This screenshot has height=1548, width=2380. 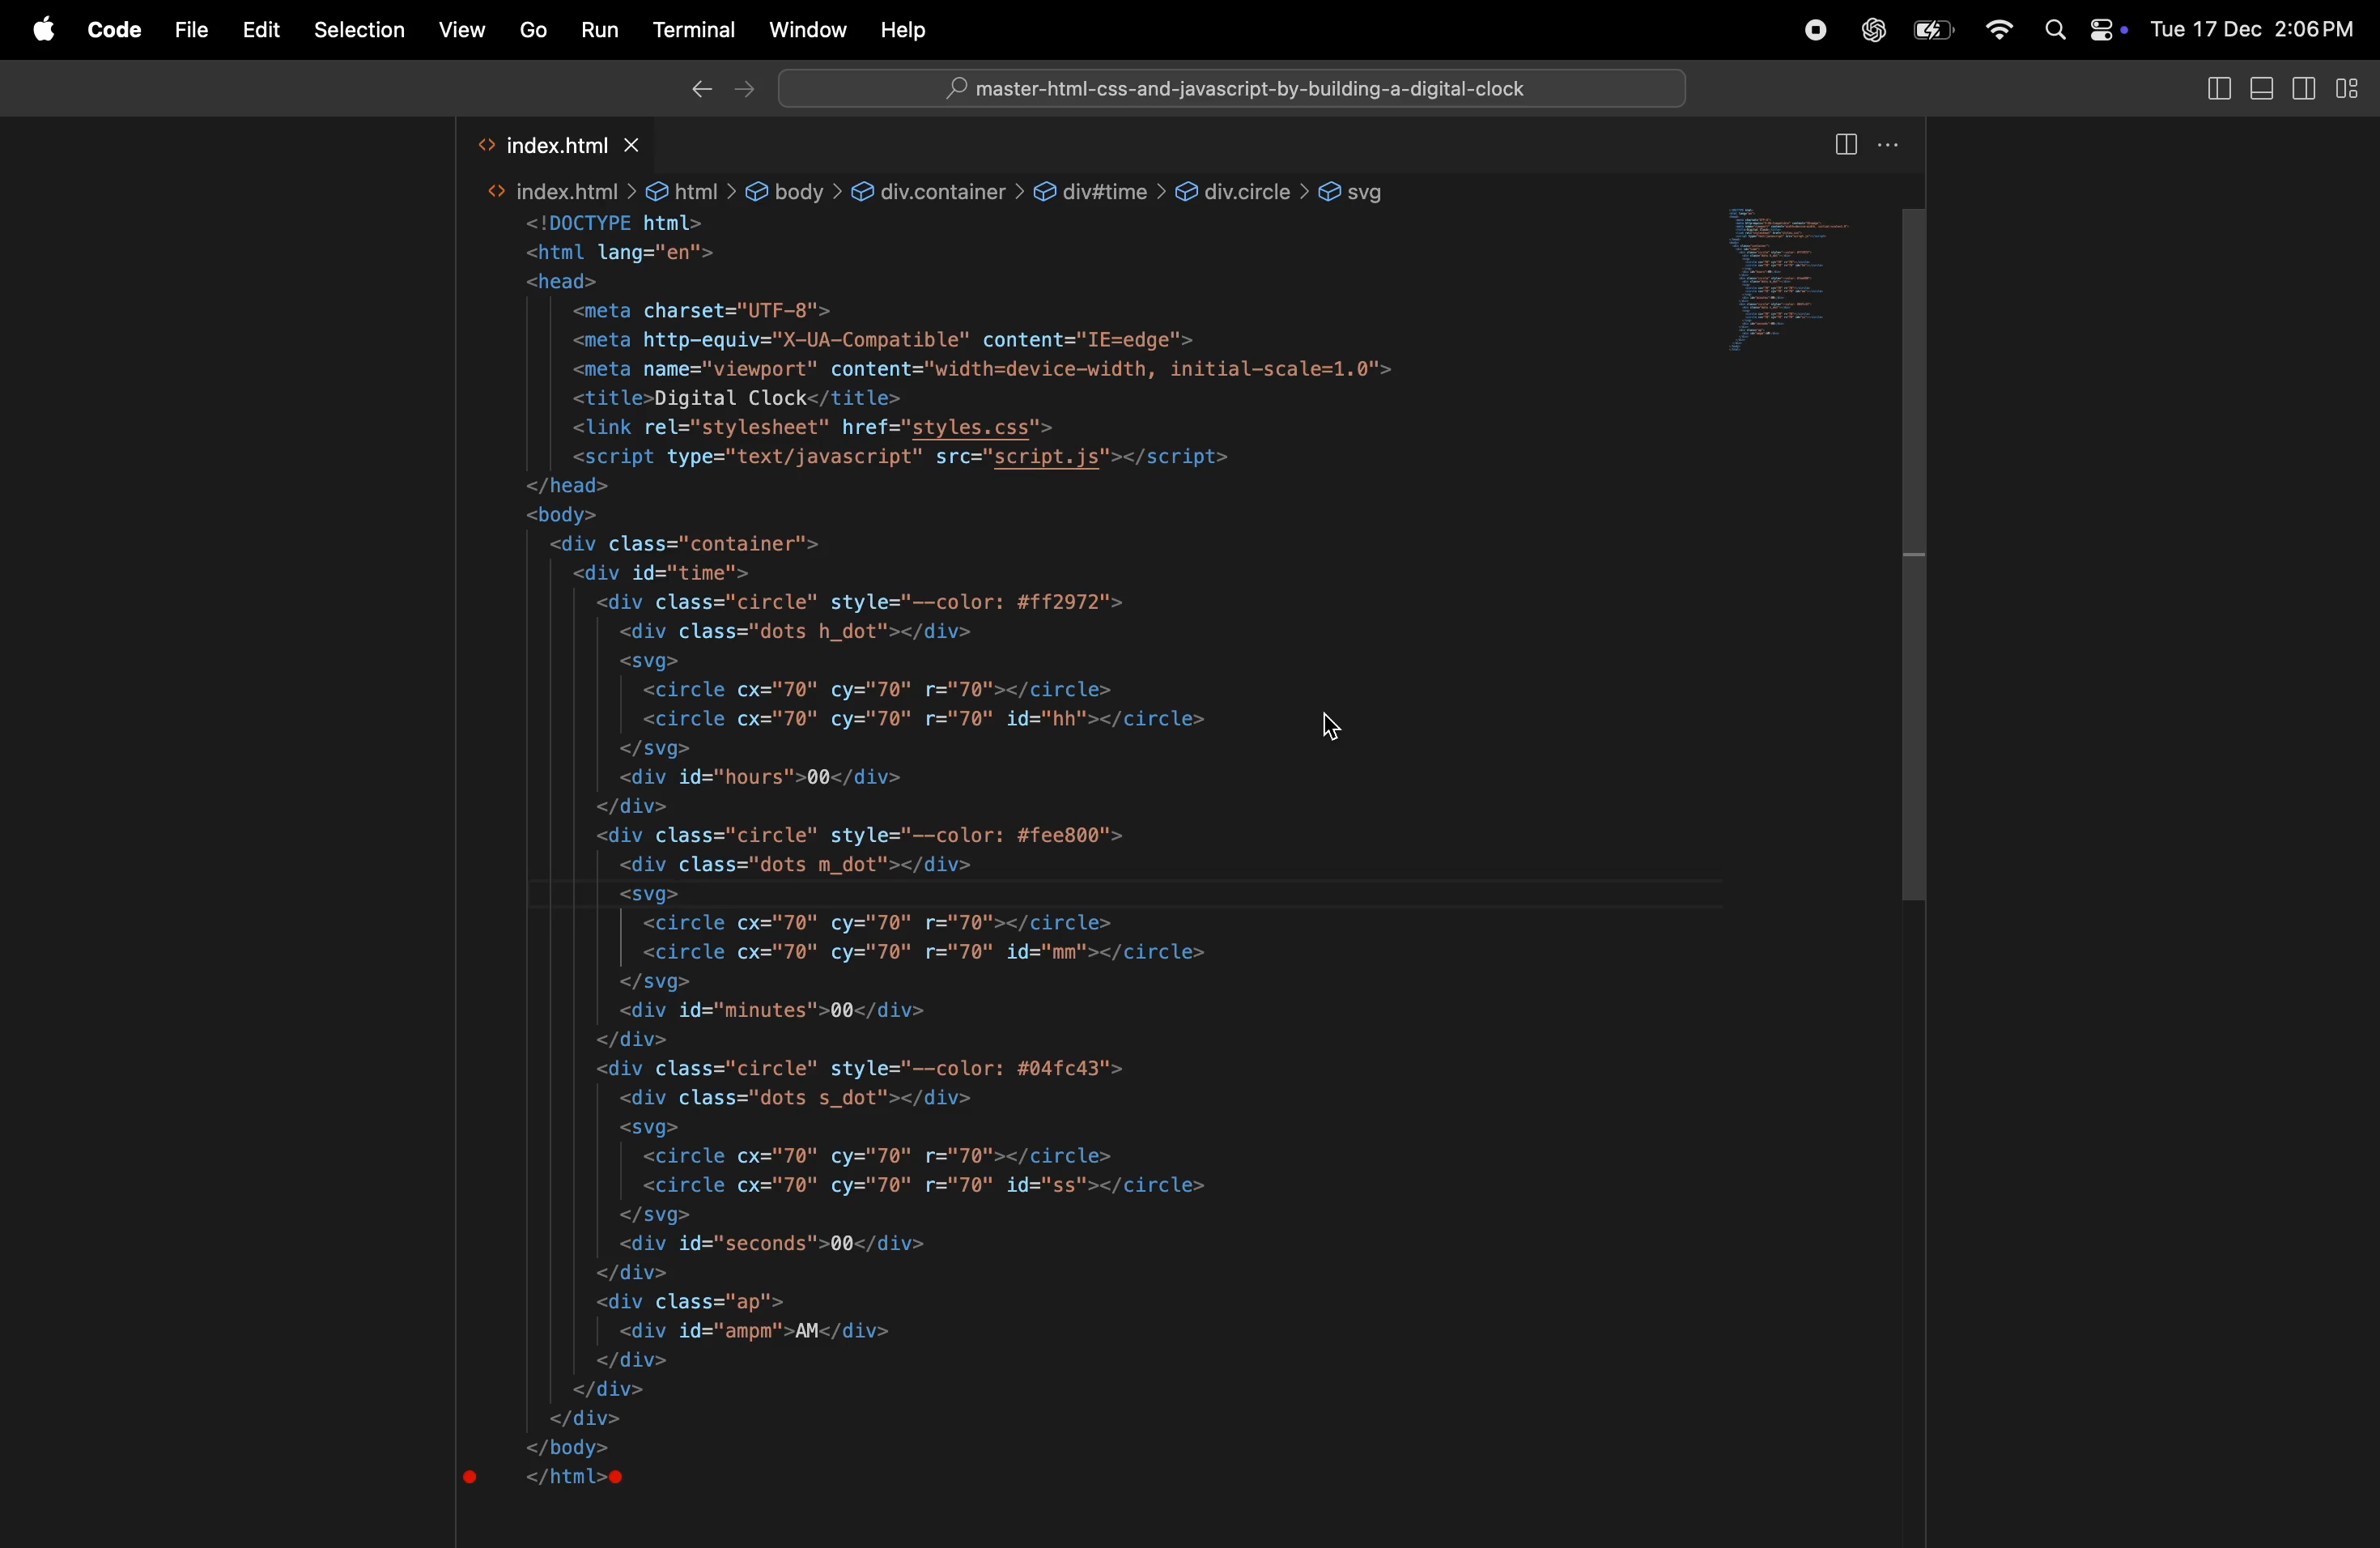 I want to click on cursor, so click(x=1333, y=726).